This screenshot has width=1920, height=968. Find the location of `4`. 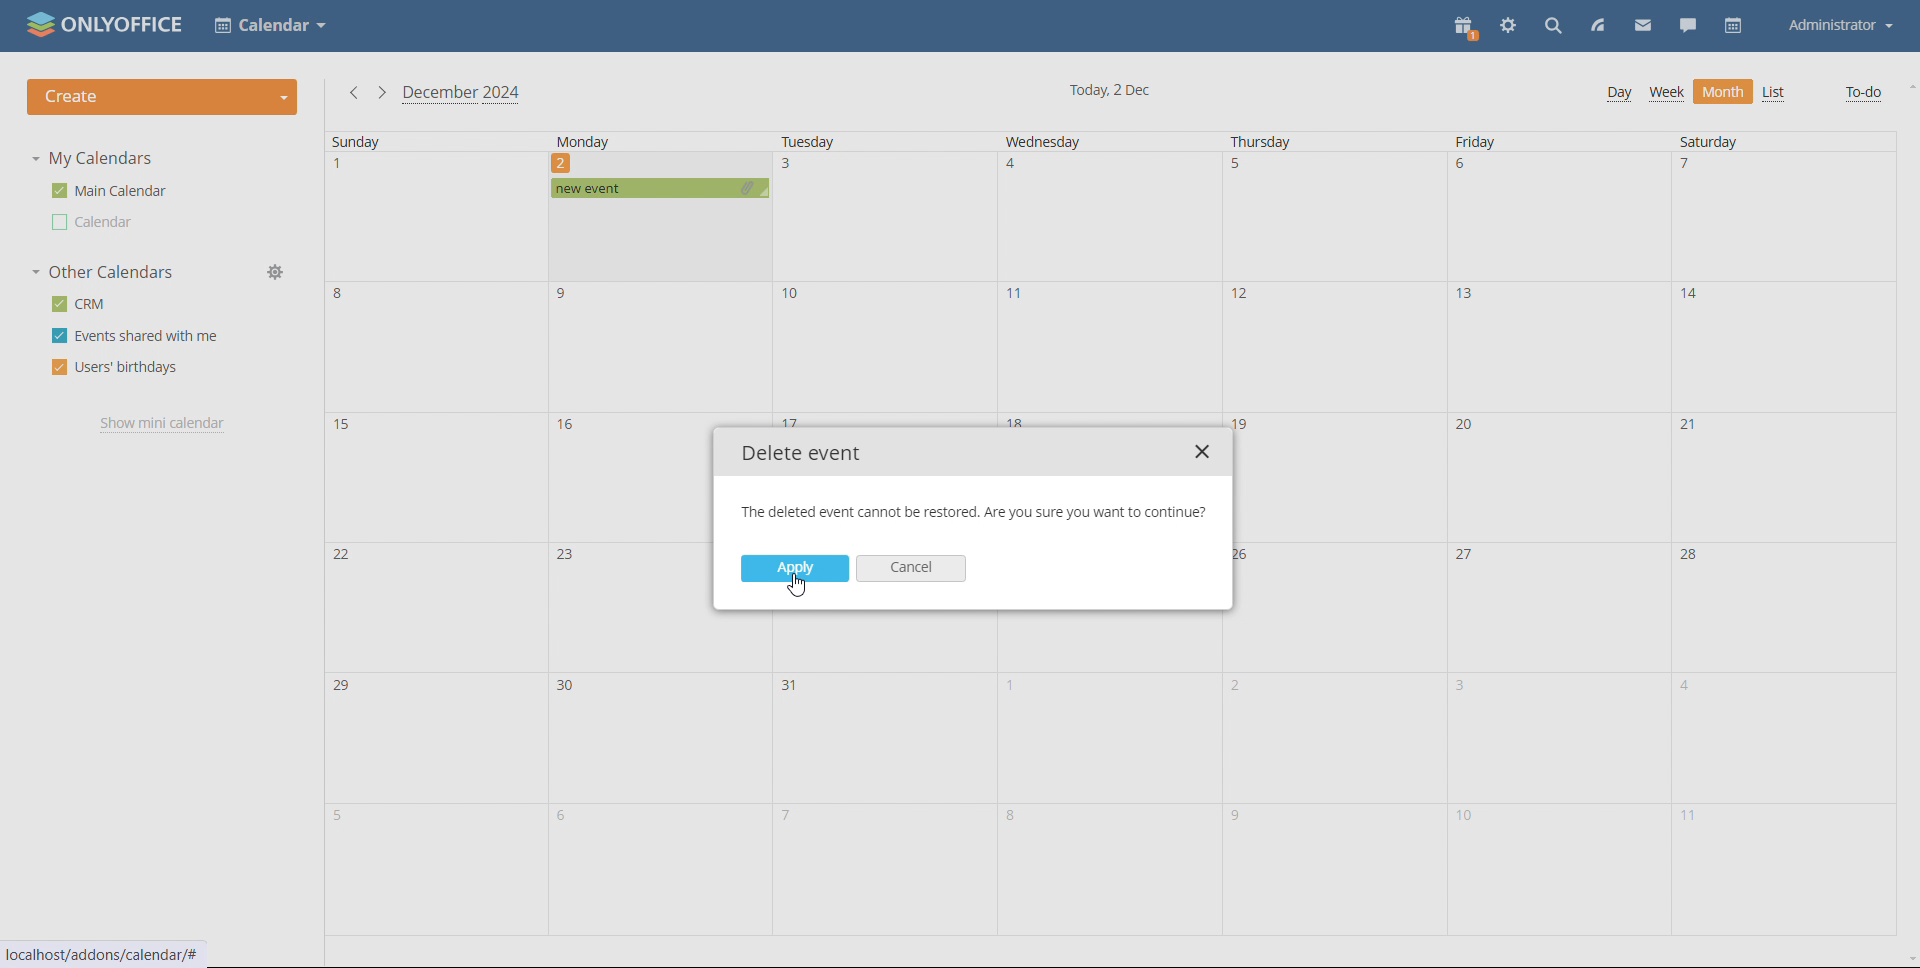

4 is located at coordinates (1018, 171).